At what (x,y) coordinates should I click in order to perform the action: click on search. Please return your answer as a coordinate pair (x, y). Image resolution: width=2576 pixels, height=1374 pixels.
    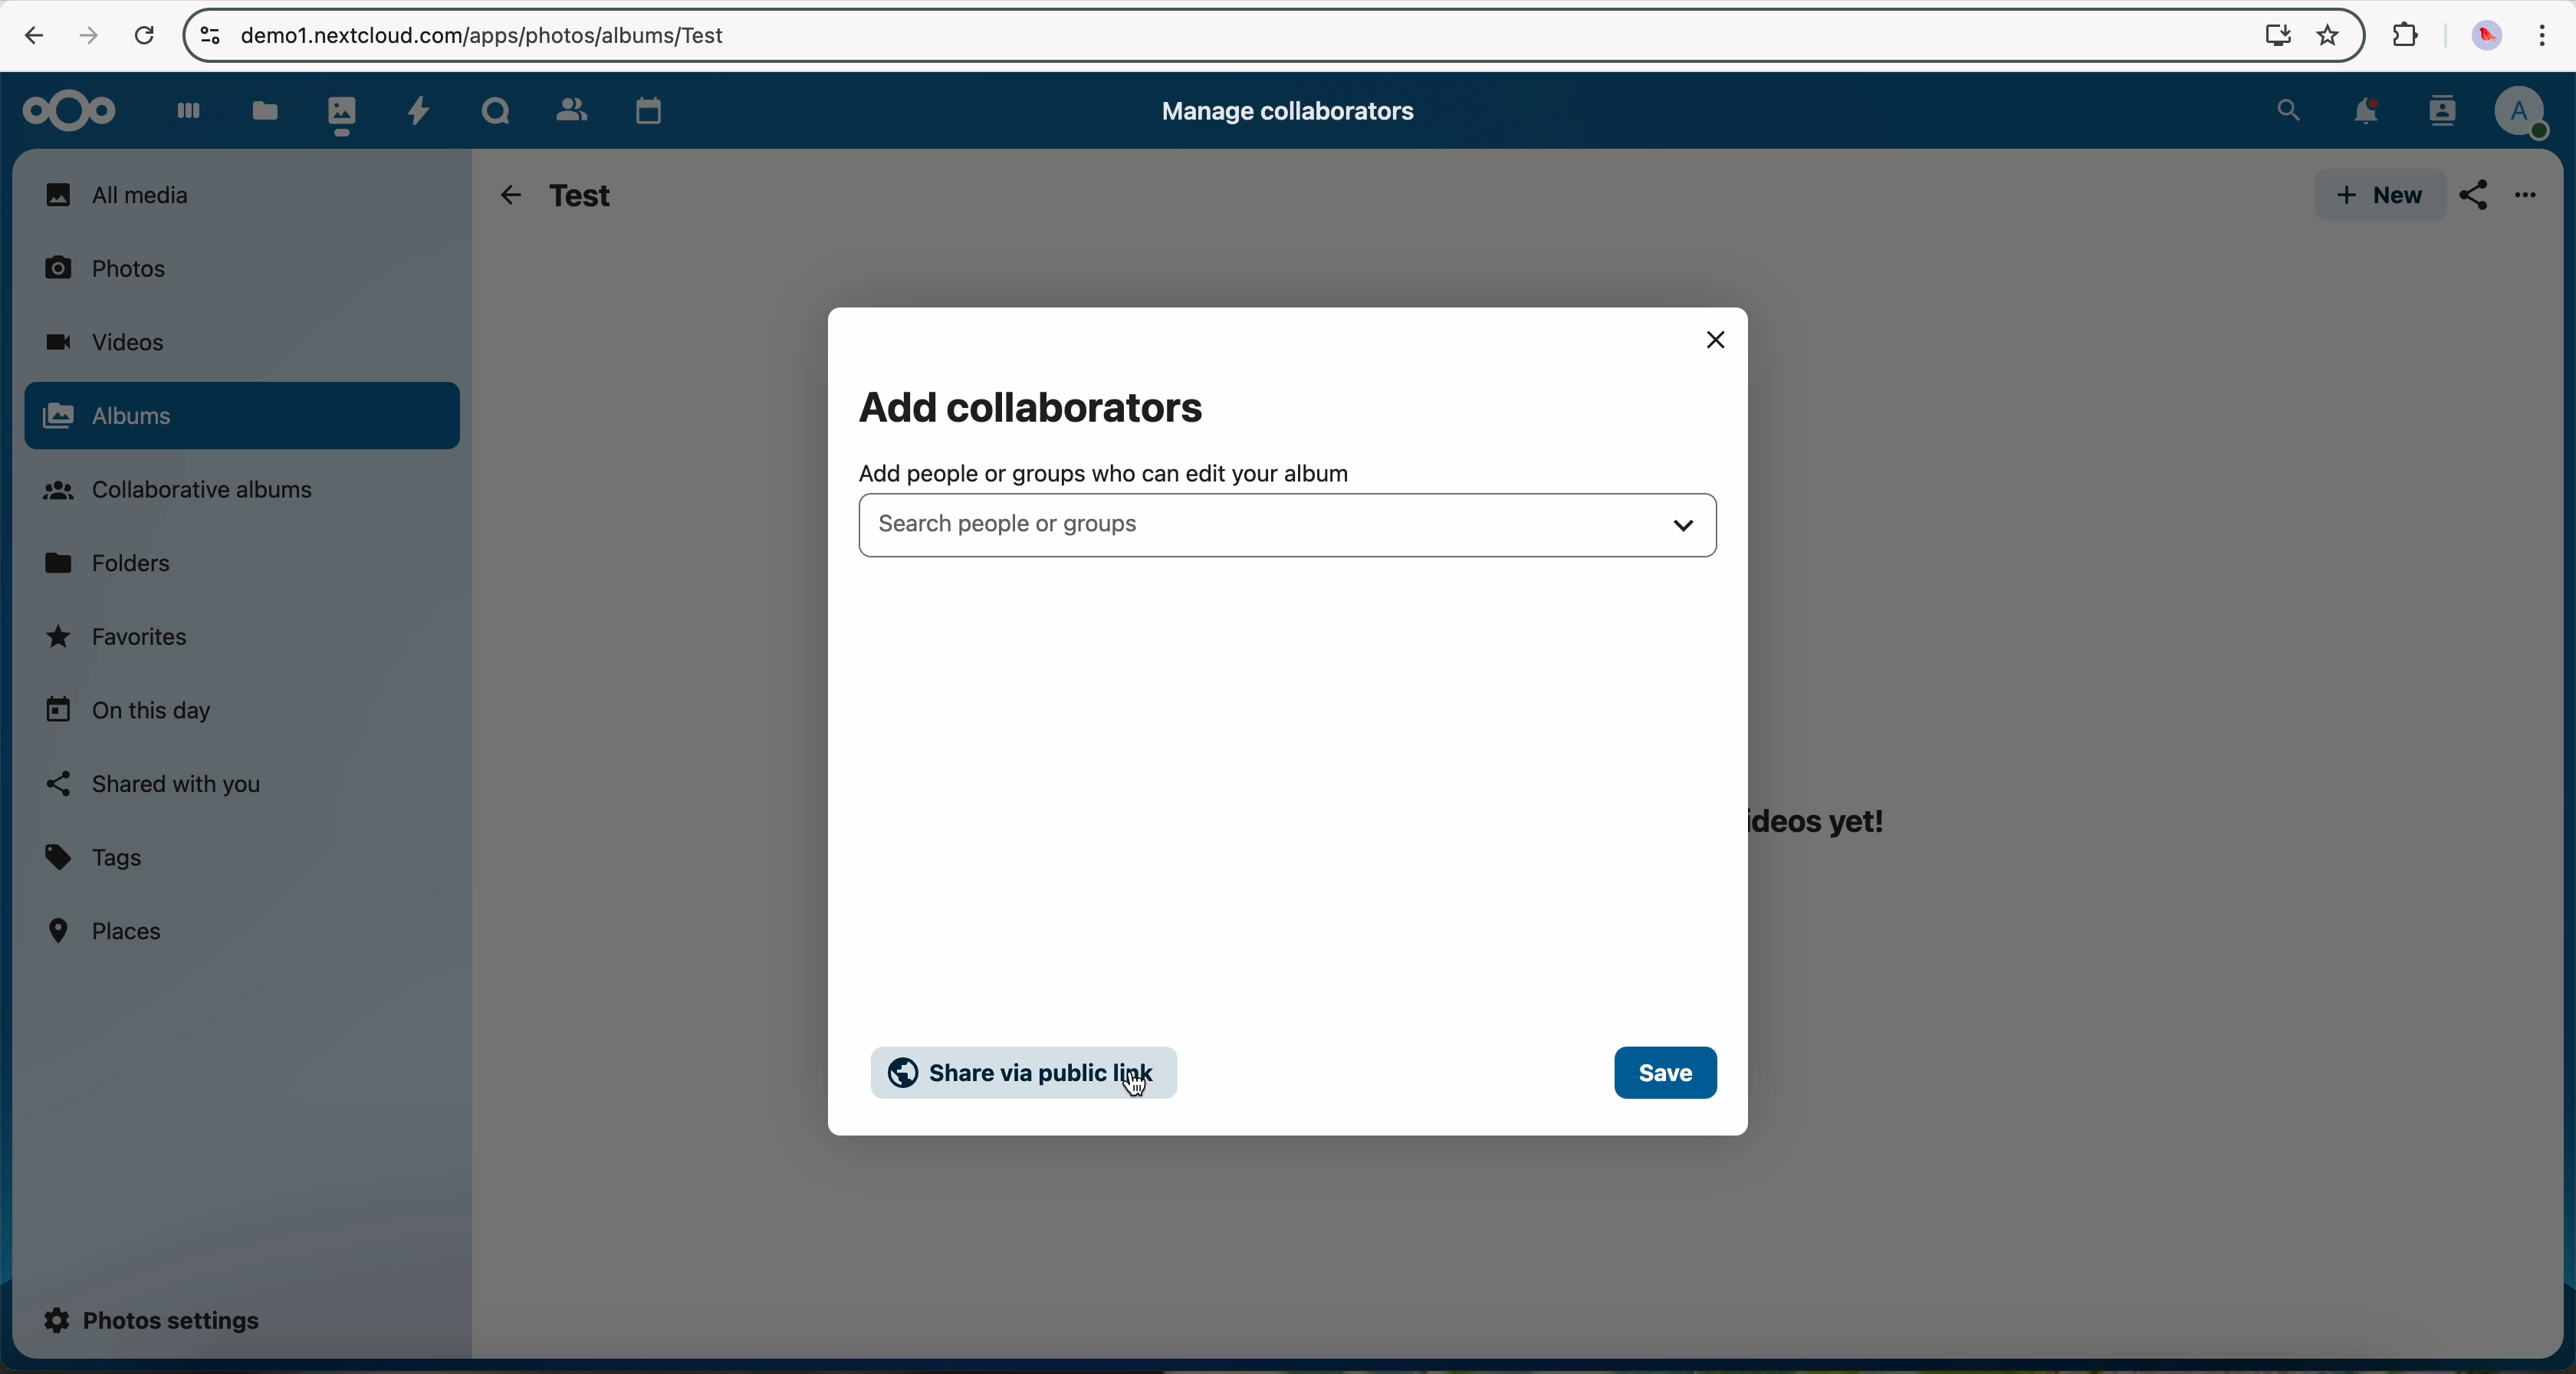
    Looking at the image, I should click on (2288, 107).